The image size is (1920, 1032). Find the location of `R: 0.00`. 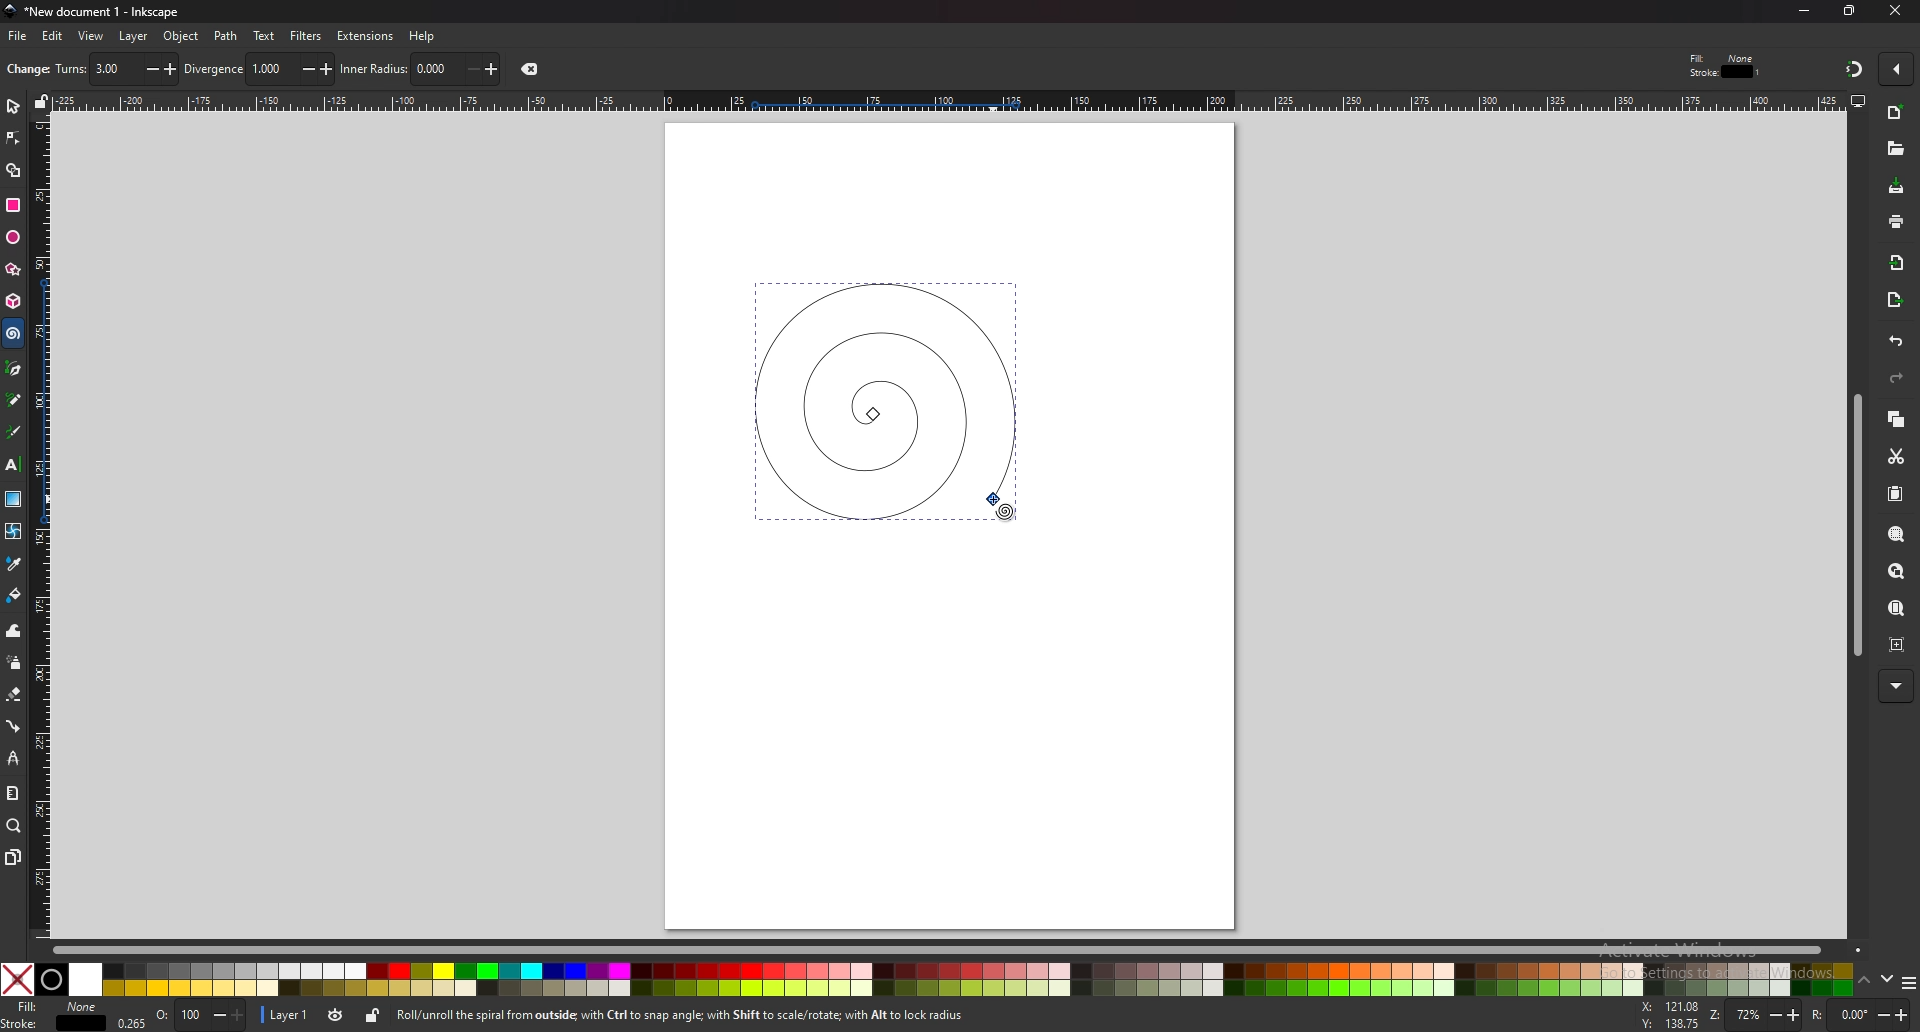

R: 0.00 is located at coordinates (1861, 1015).